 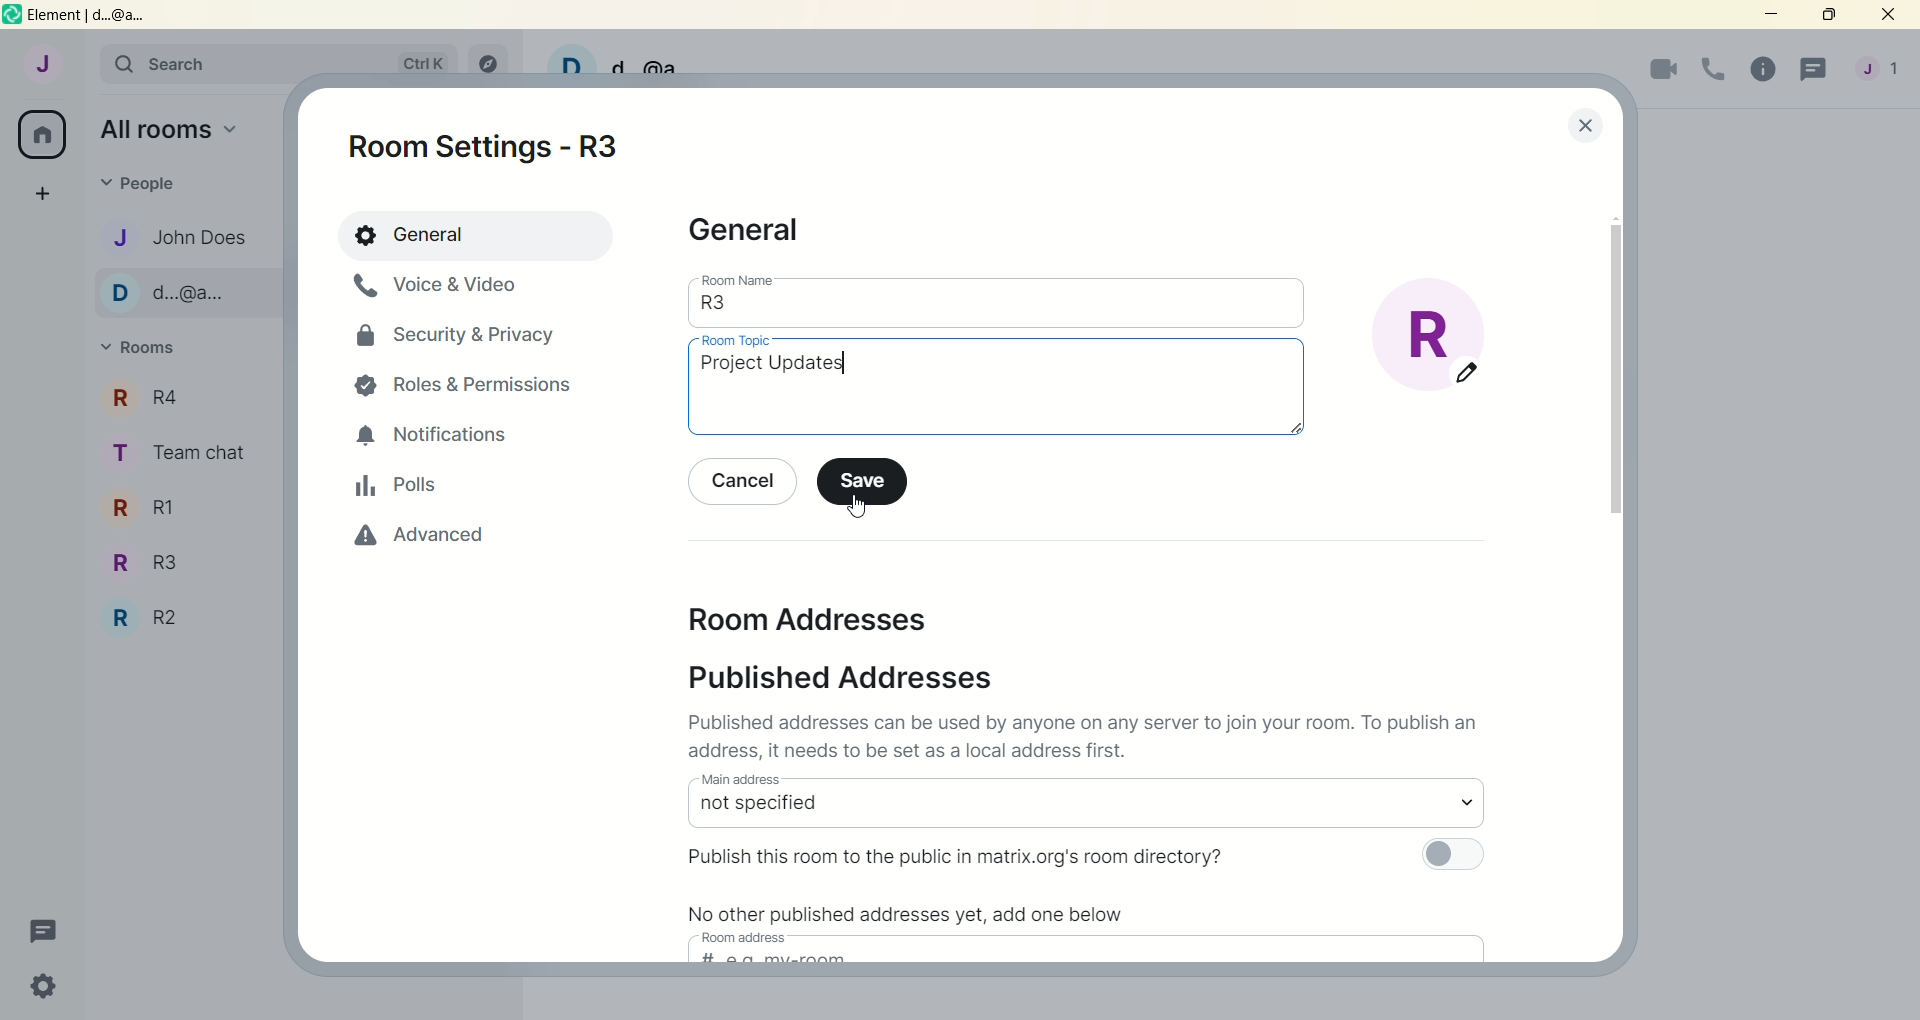 I want to click on logo, so click(x=13, y=15).